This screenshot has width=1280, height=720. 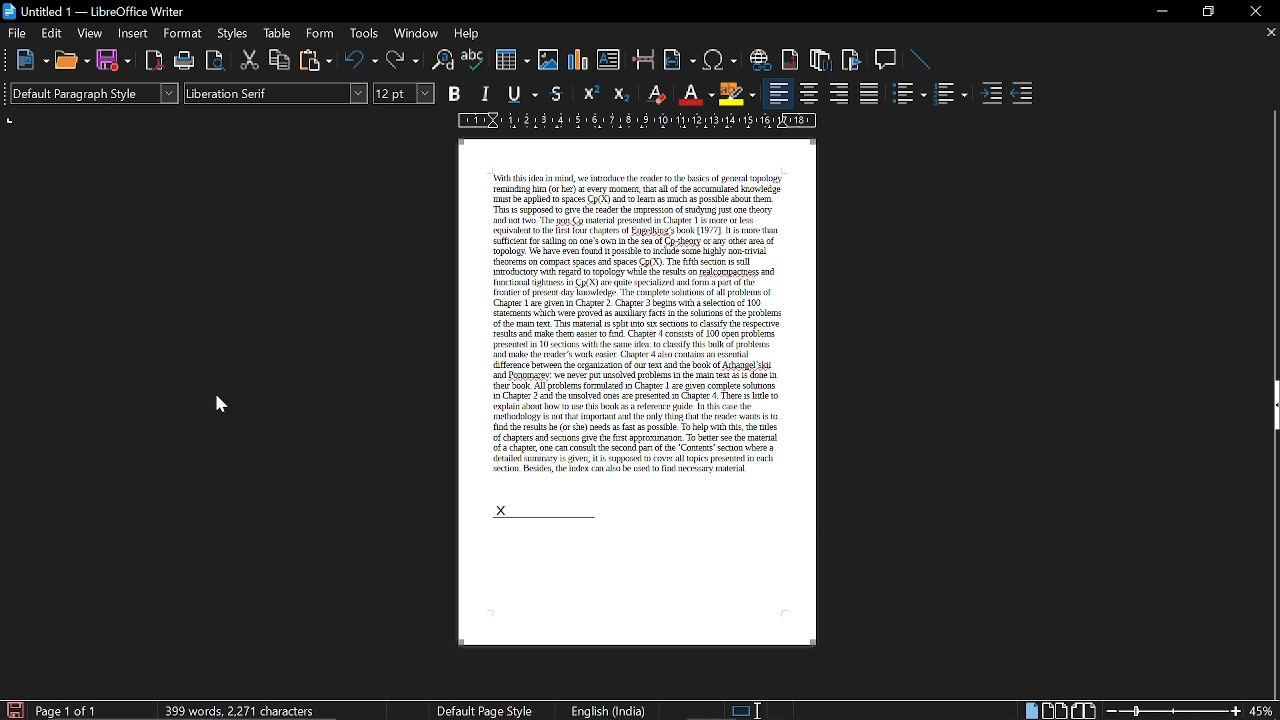 I want to click on Untitled 1 — LibreOffice Writer, so click(x=96, y=11).